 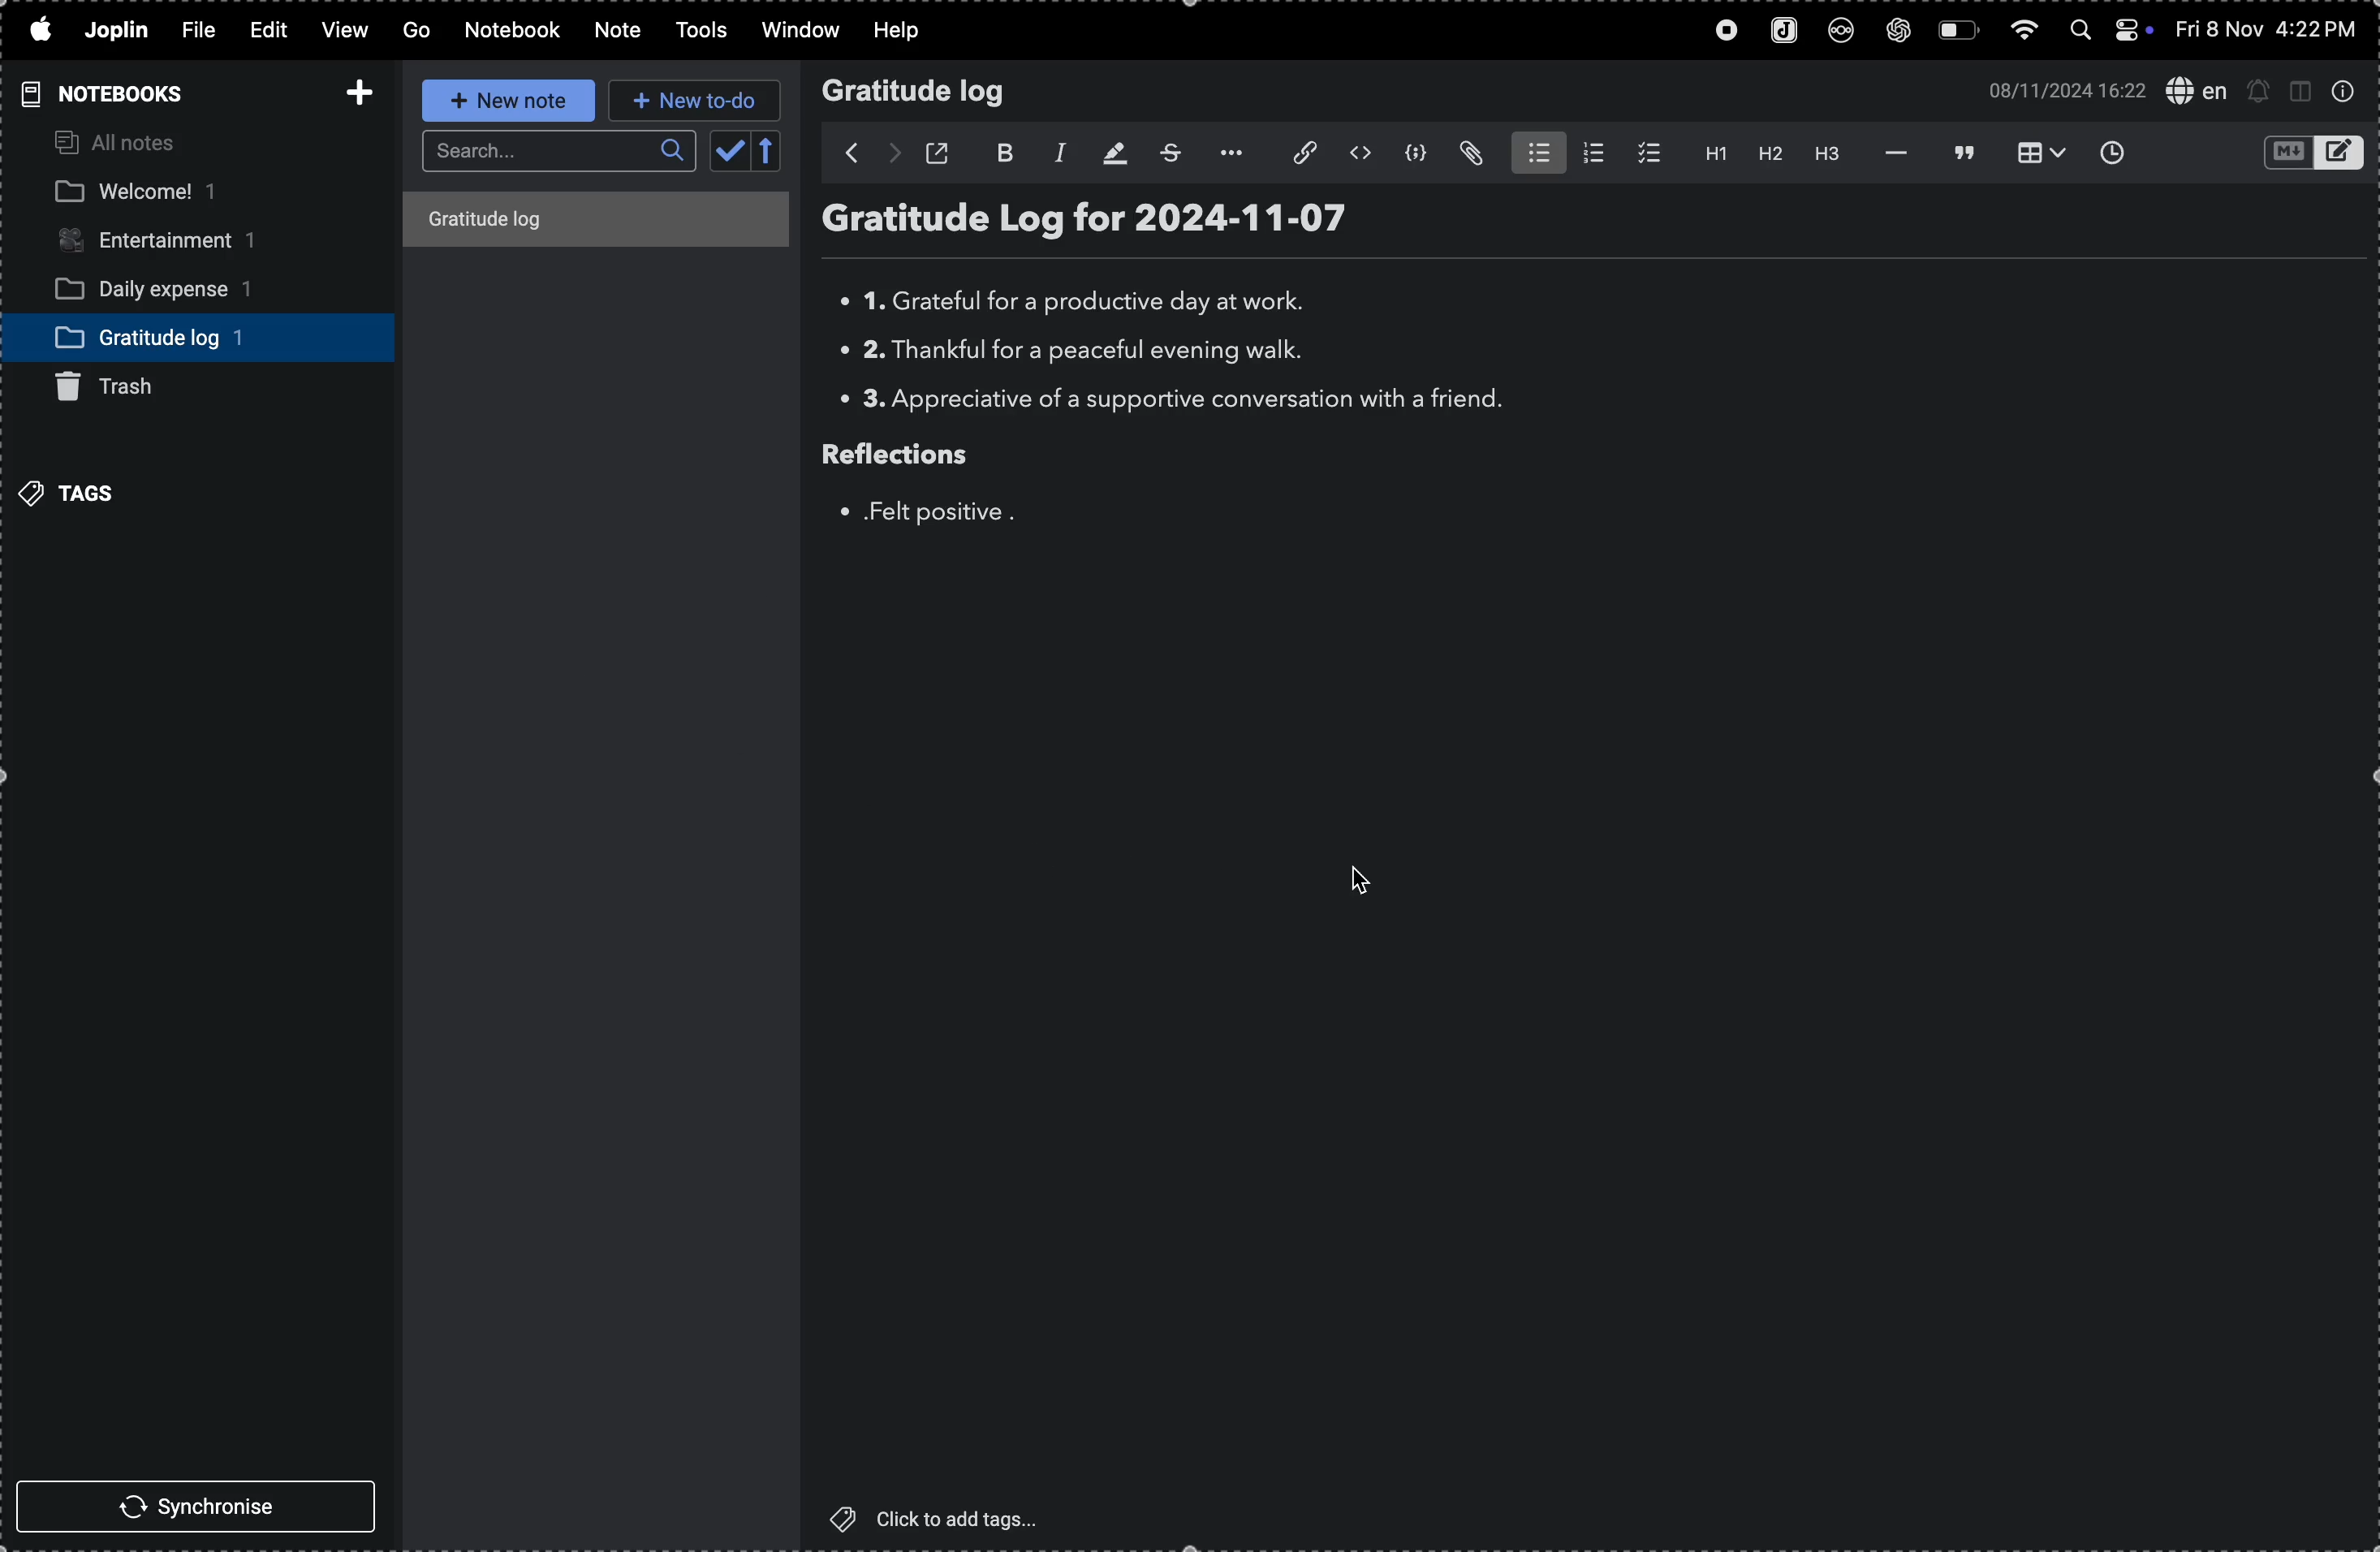 I want to click on info, so click(x=2351, y=95).